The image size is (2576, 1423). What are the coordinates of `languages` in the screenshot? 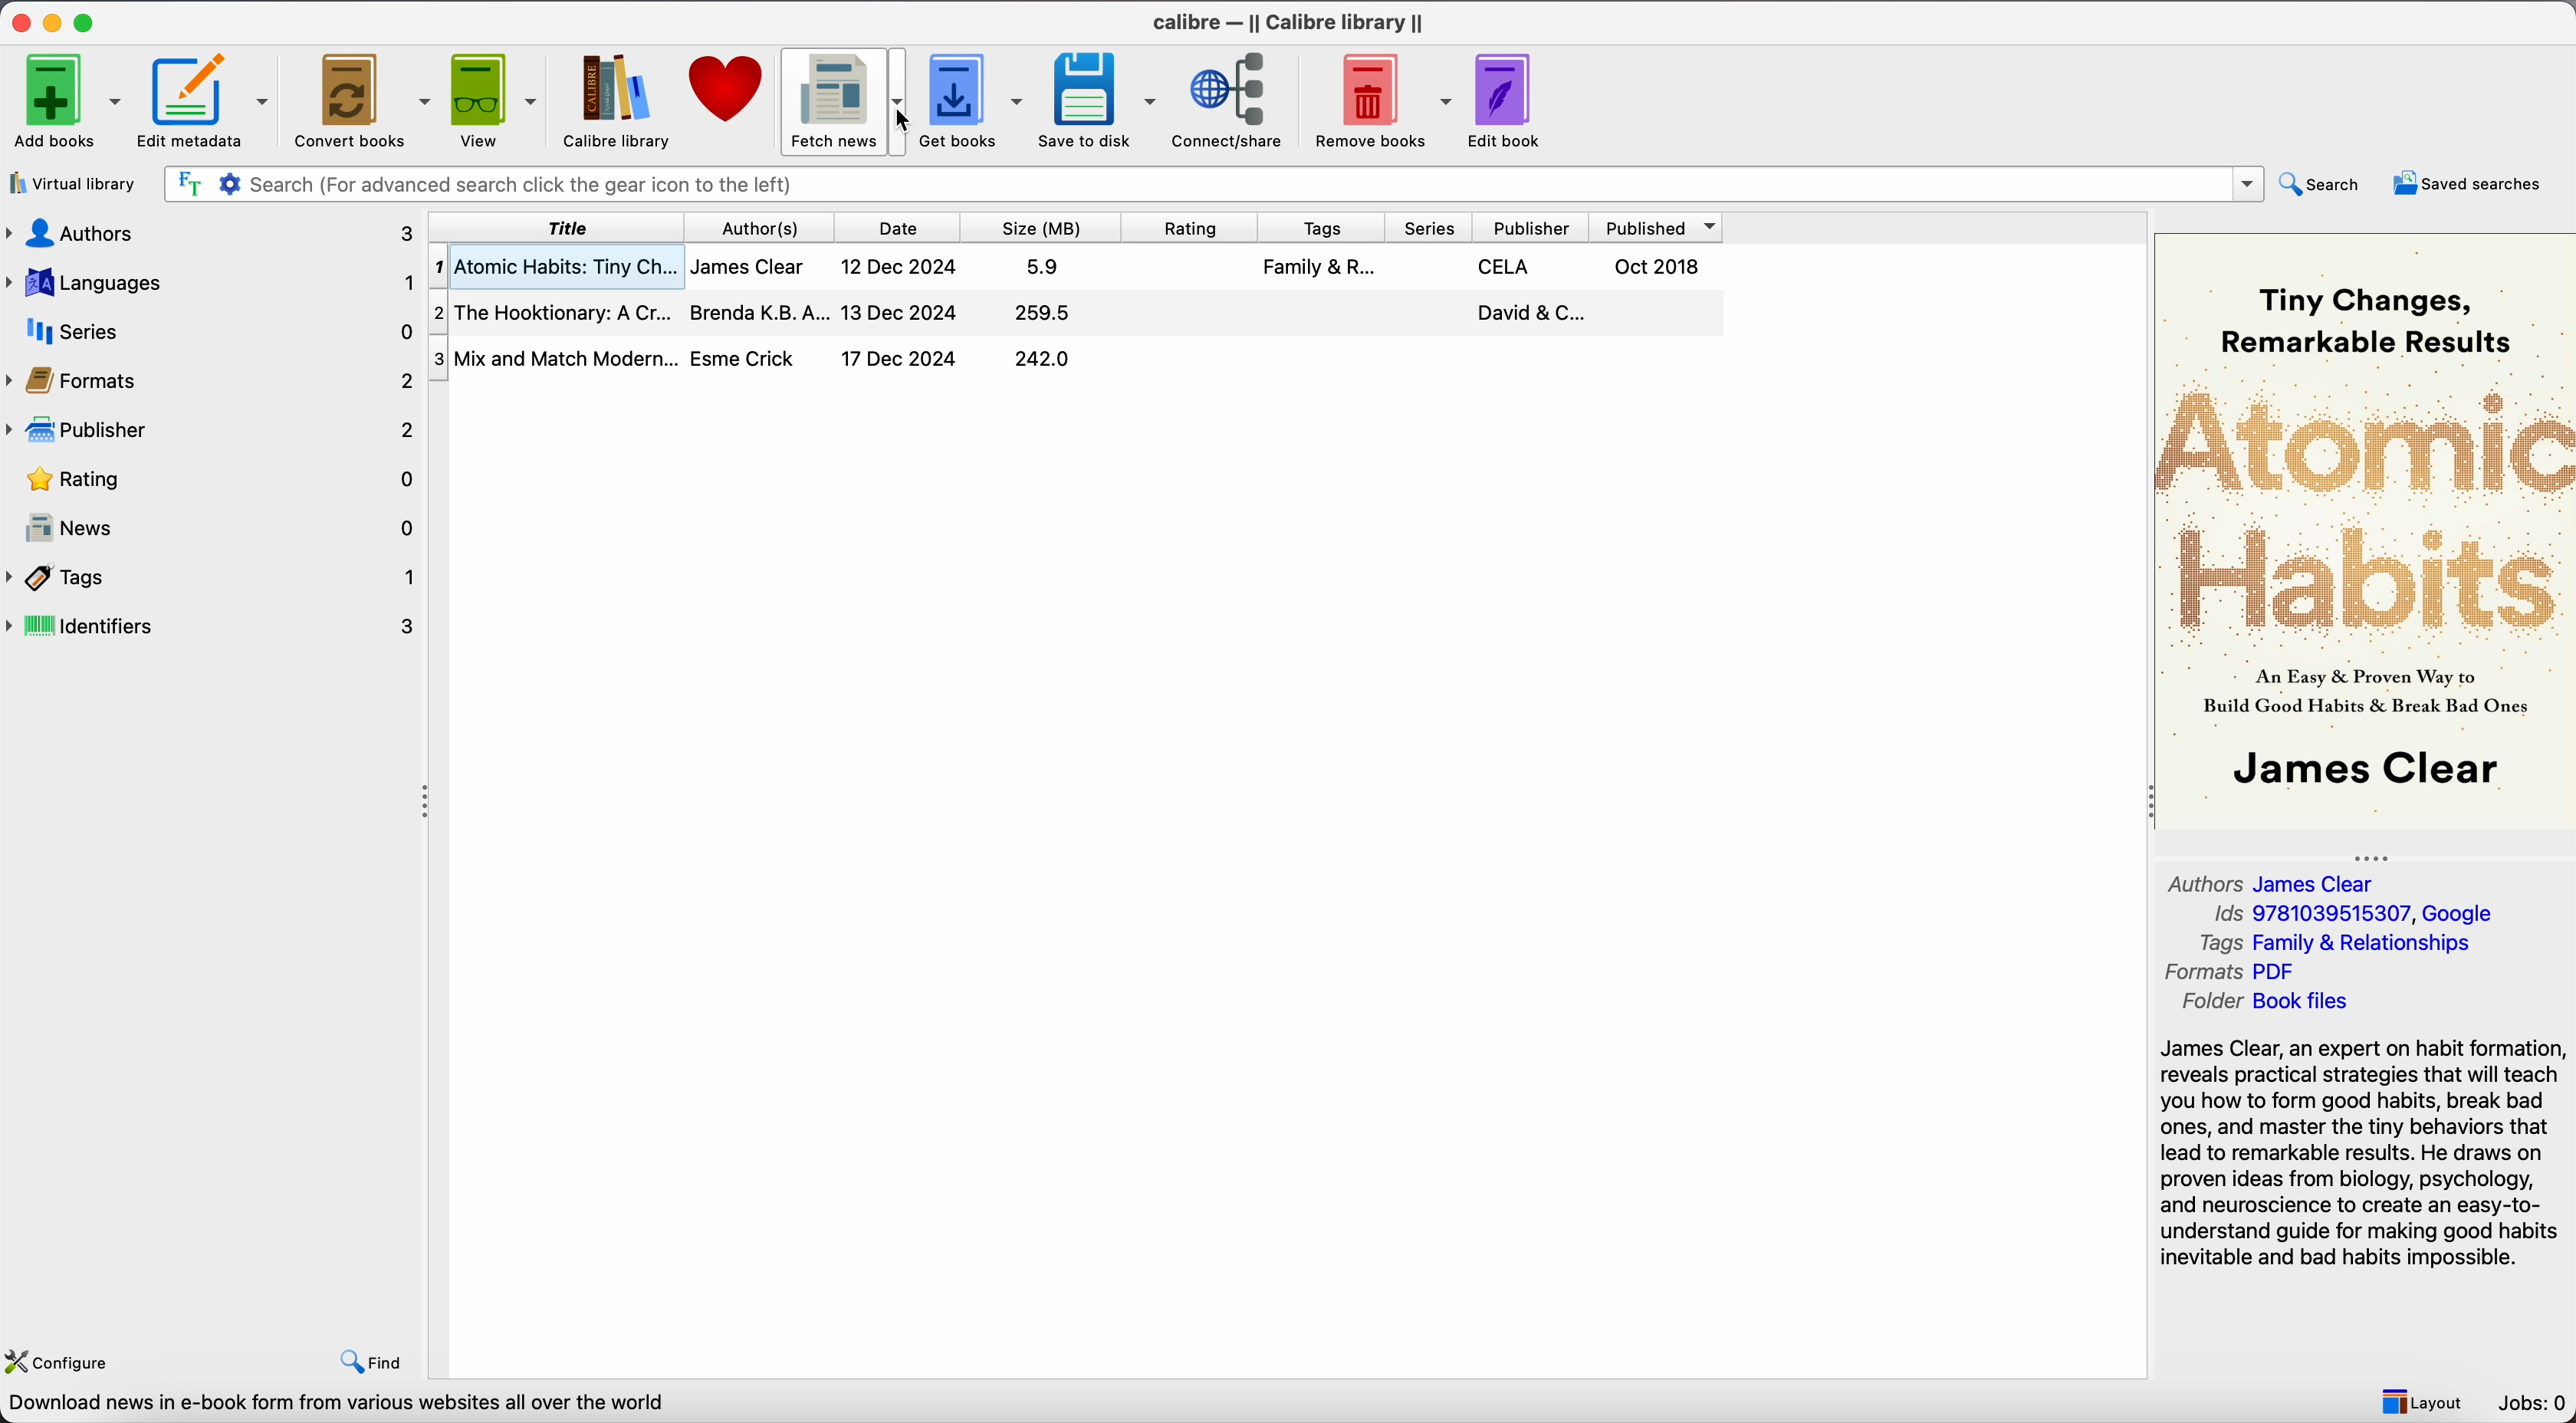 It's located at (213, 283).